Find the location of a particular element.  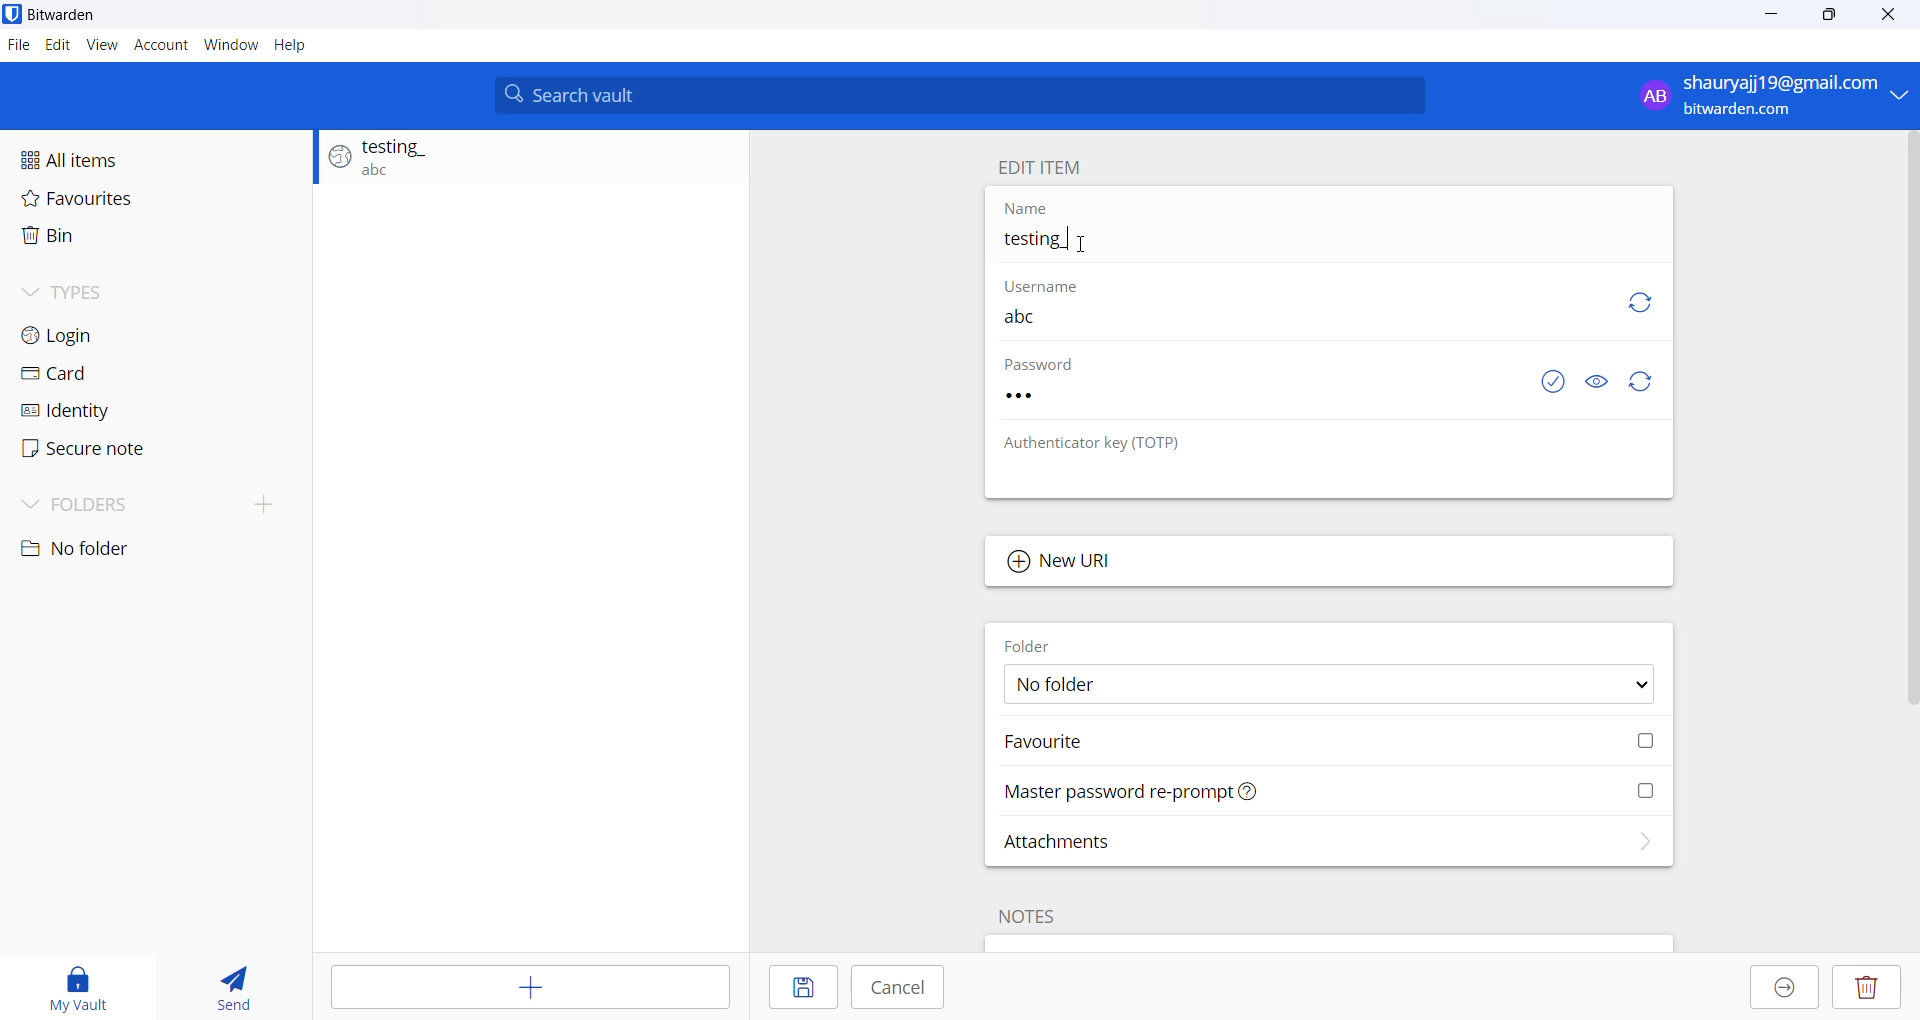

All items is located at coordinates (154, 154).